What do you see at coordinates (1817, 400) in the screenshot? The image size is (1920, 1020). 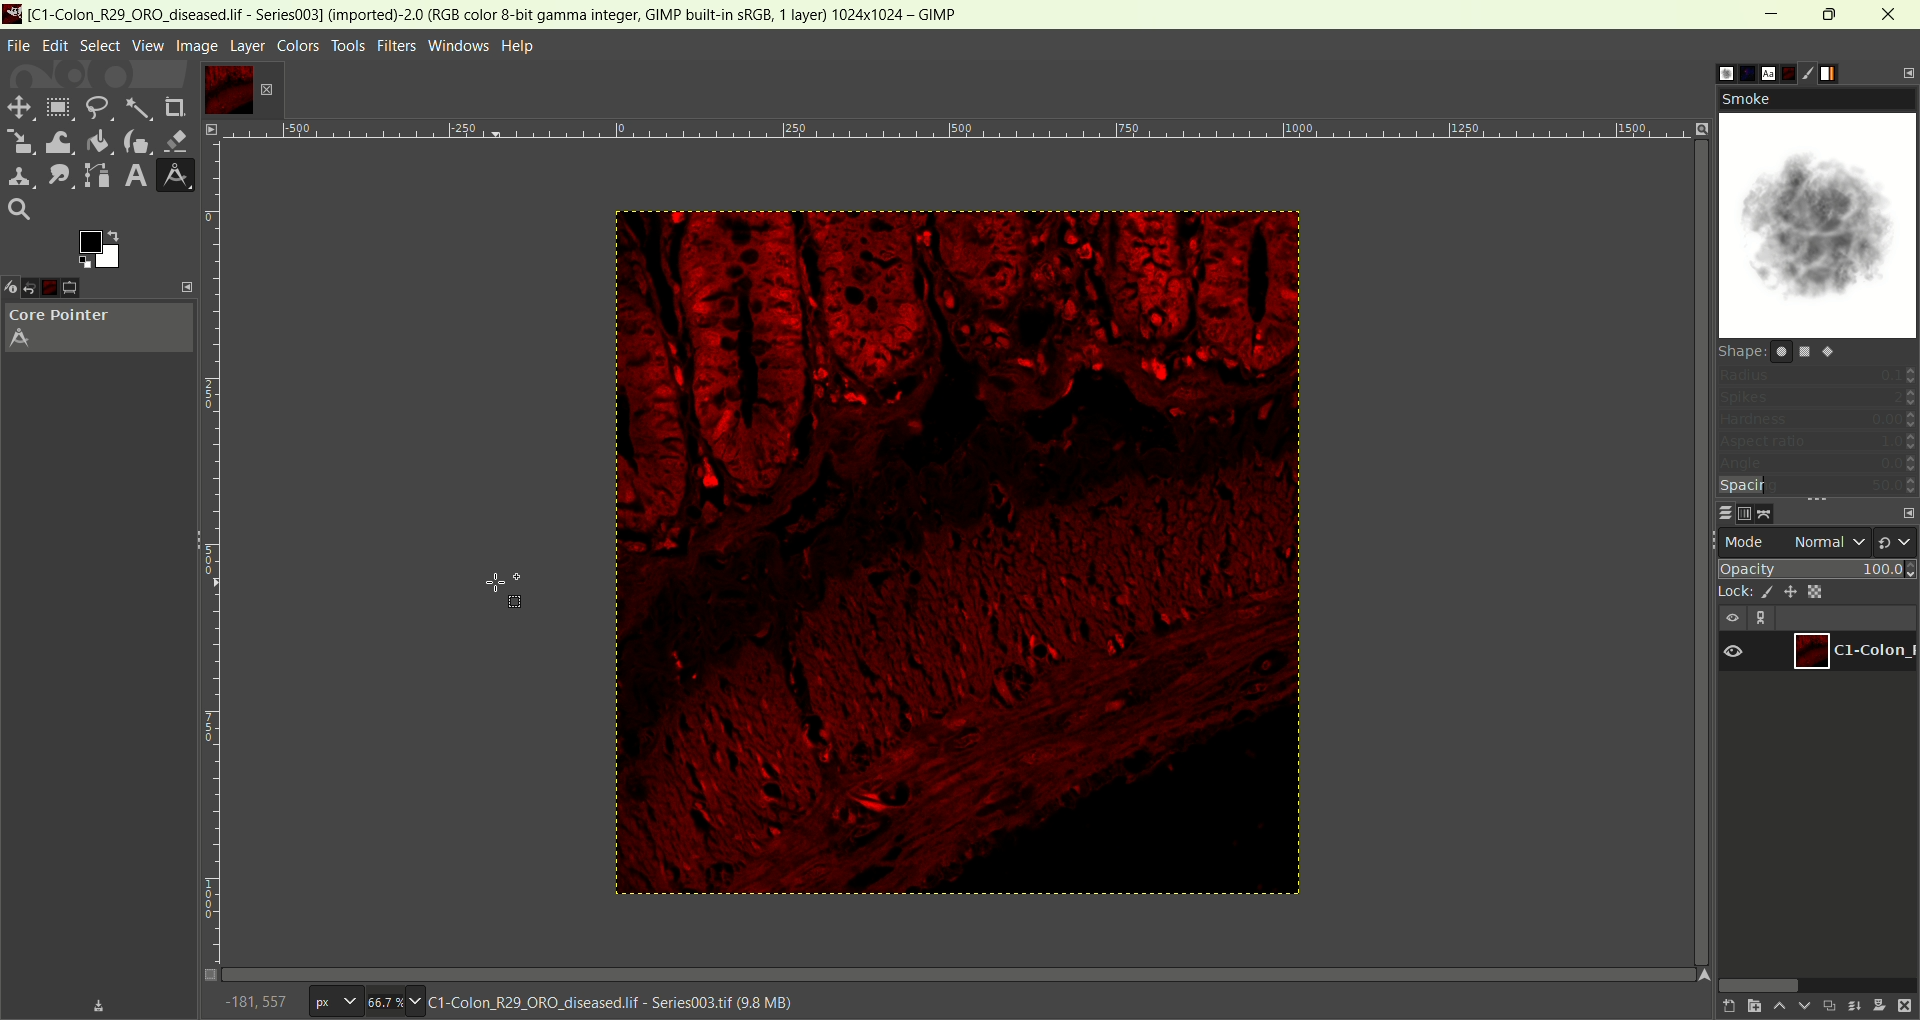 I see `spikes` at bounding box center [1817, 400].